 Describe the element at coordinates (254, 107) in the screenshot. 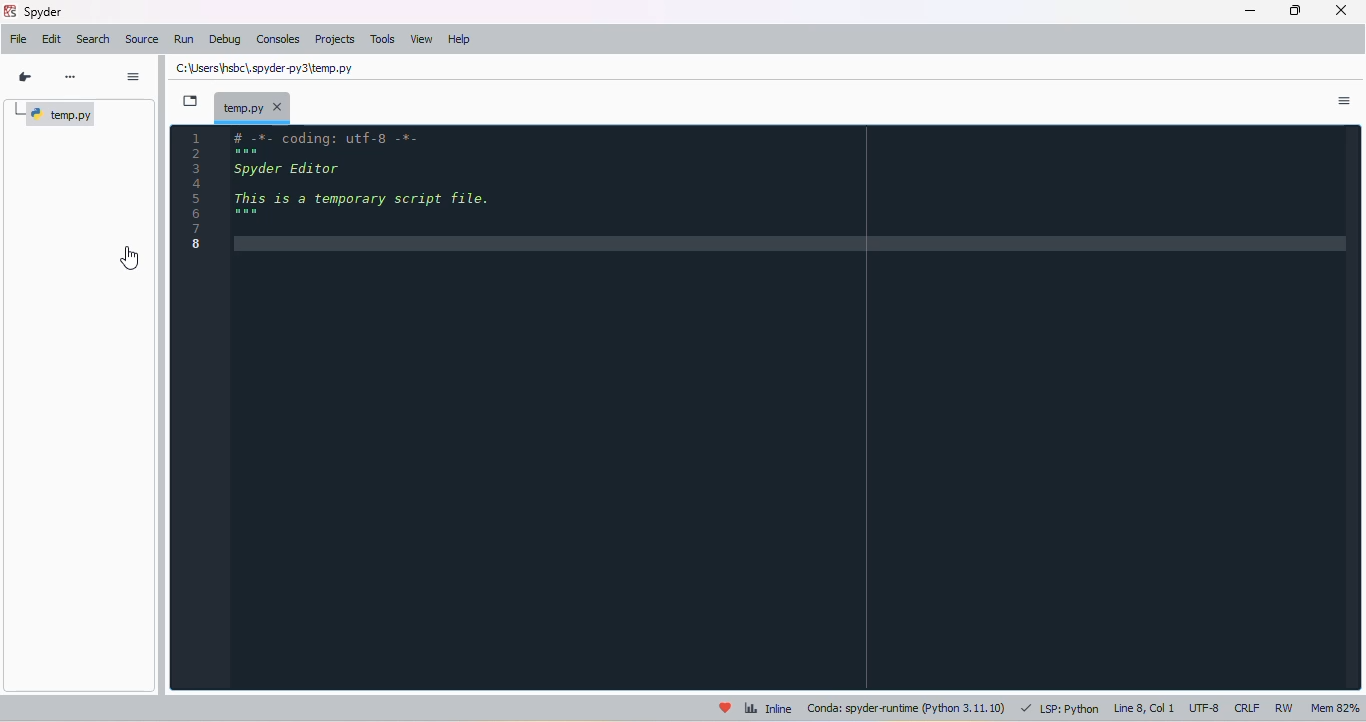

I see `temporary file` at that location.